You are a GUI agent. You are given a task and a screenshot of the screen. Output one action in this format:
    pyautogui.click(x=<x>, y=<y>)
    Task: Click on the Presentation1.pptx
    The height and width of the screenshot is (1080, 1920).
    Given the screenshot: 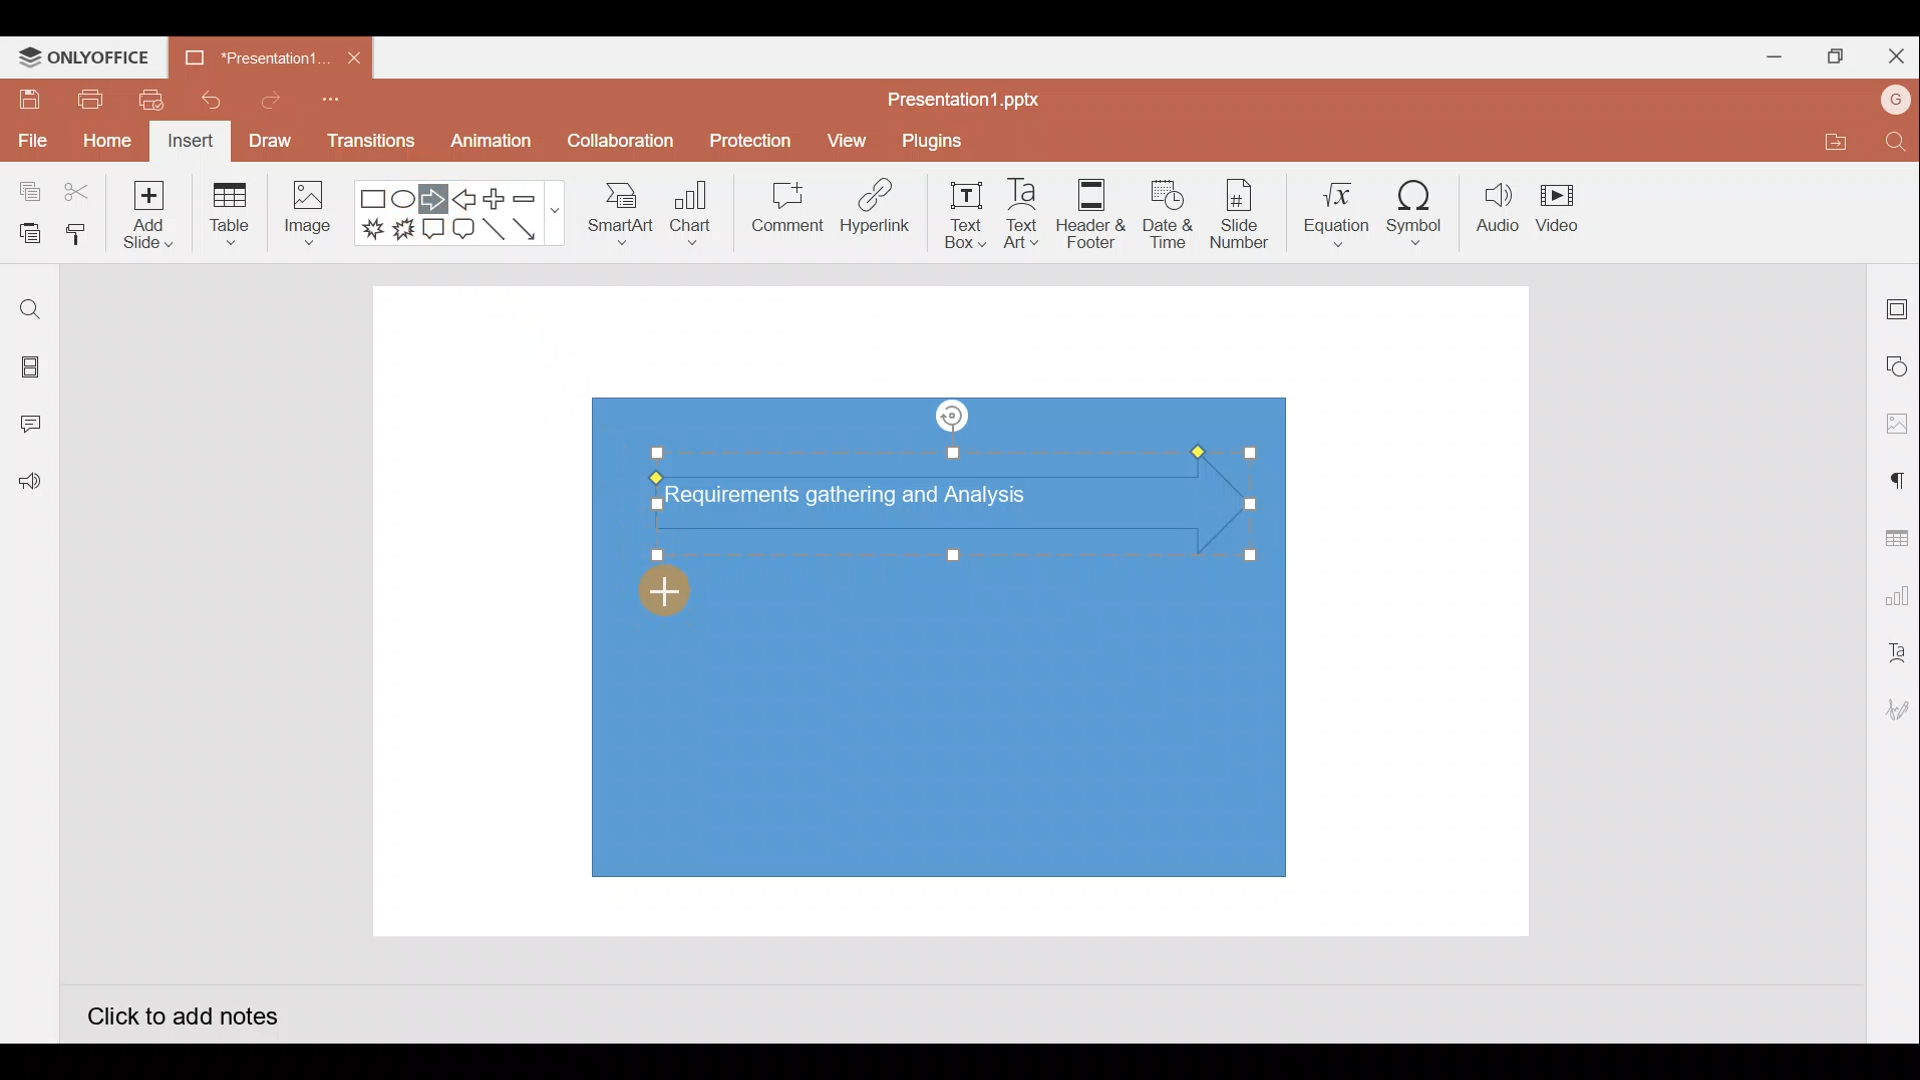 What is the action you would take?
    pyautogui.click(x=971, y=94)
    